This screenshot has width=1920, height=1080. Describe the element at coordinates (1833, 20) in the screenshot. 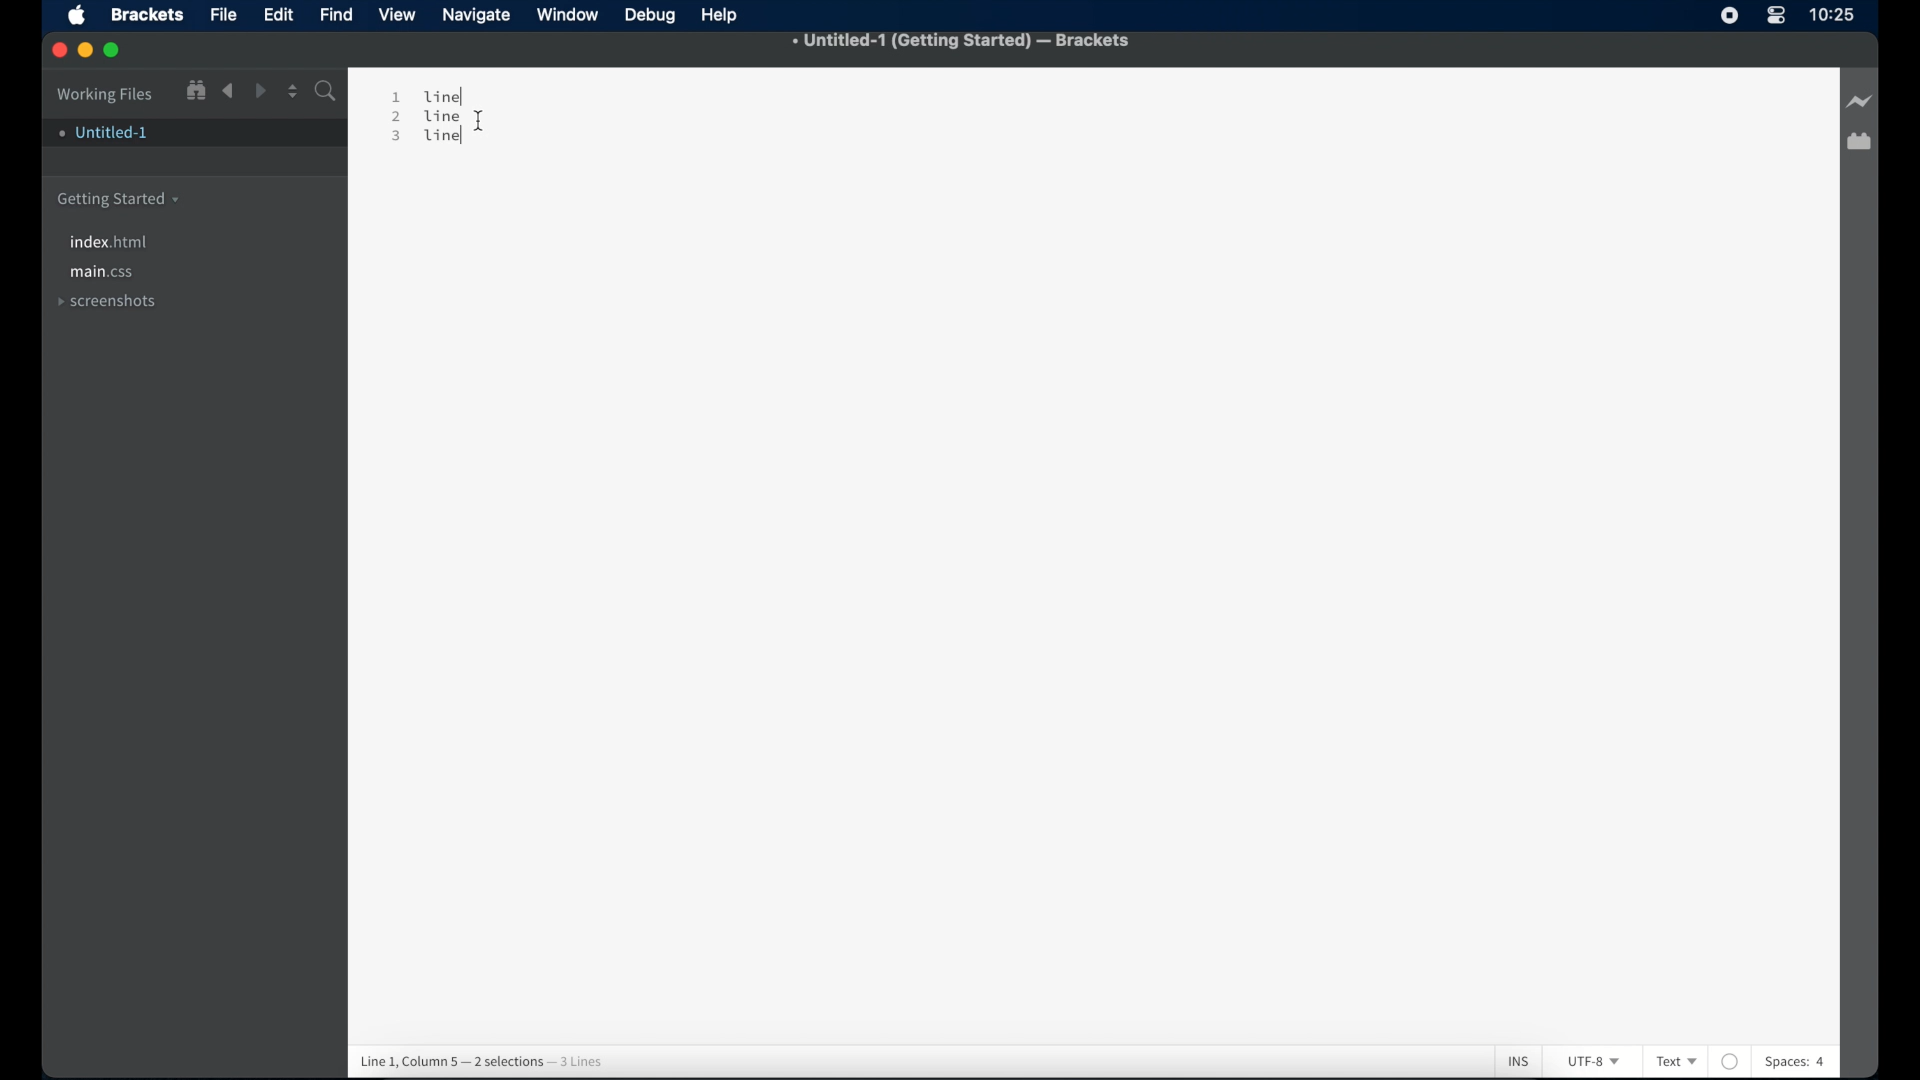

I see `10;25` at that location.